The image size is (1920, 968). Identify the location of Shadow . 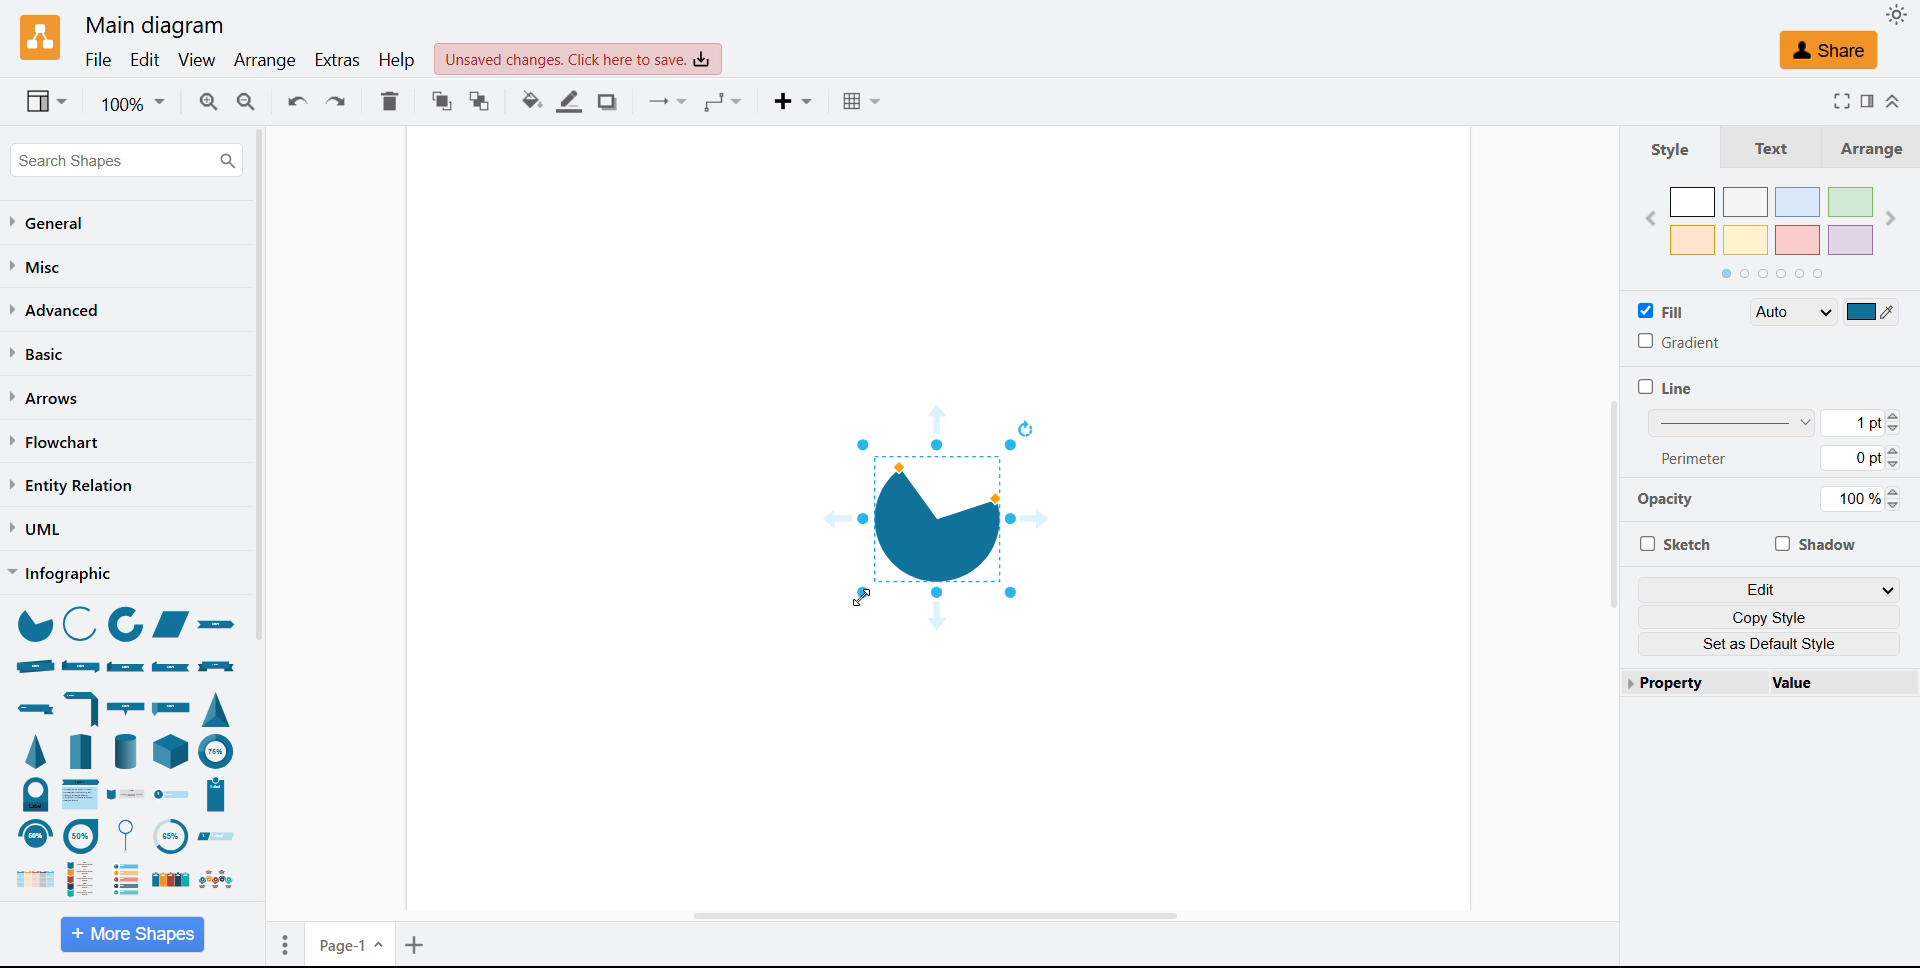
(1814, 543).